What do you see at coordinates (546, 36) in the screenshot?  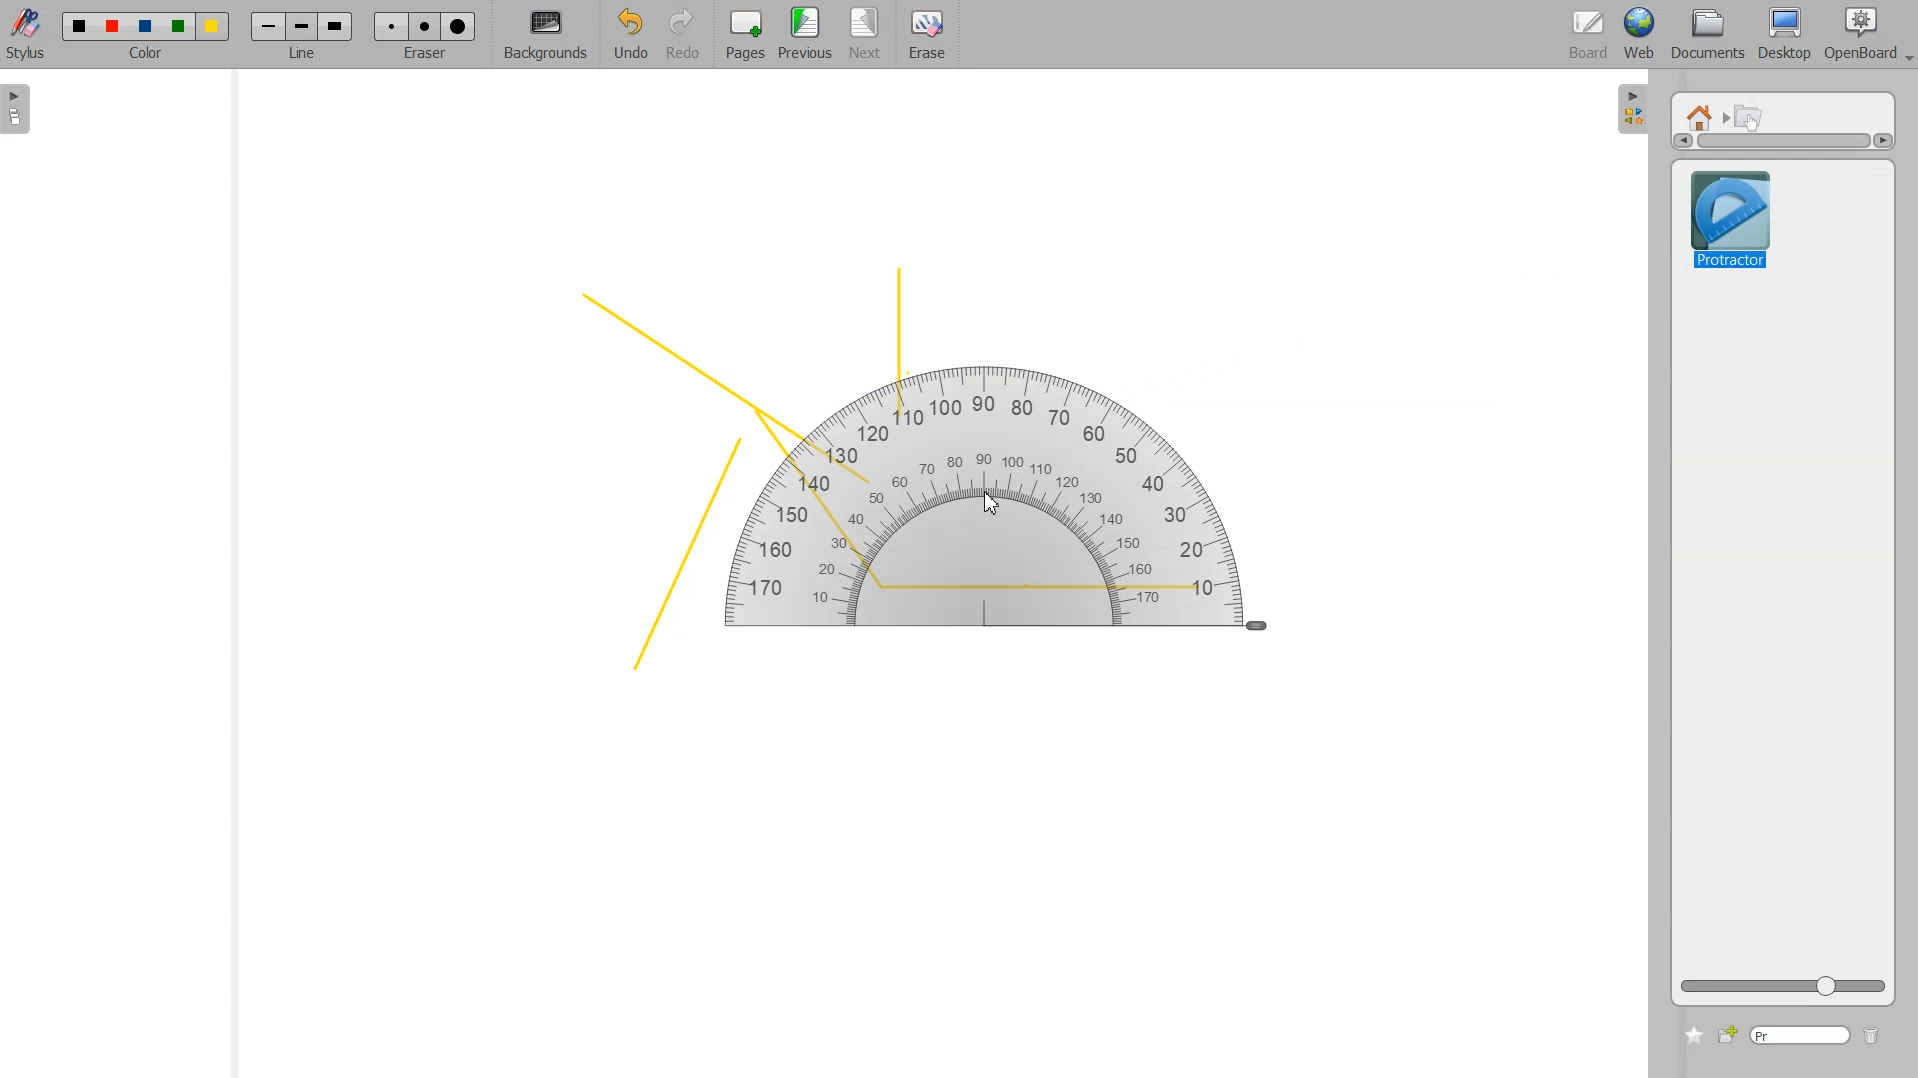 I see `Background` at bounding box center [546, 36].